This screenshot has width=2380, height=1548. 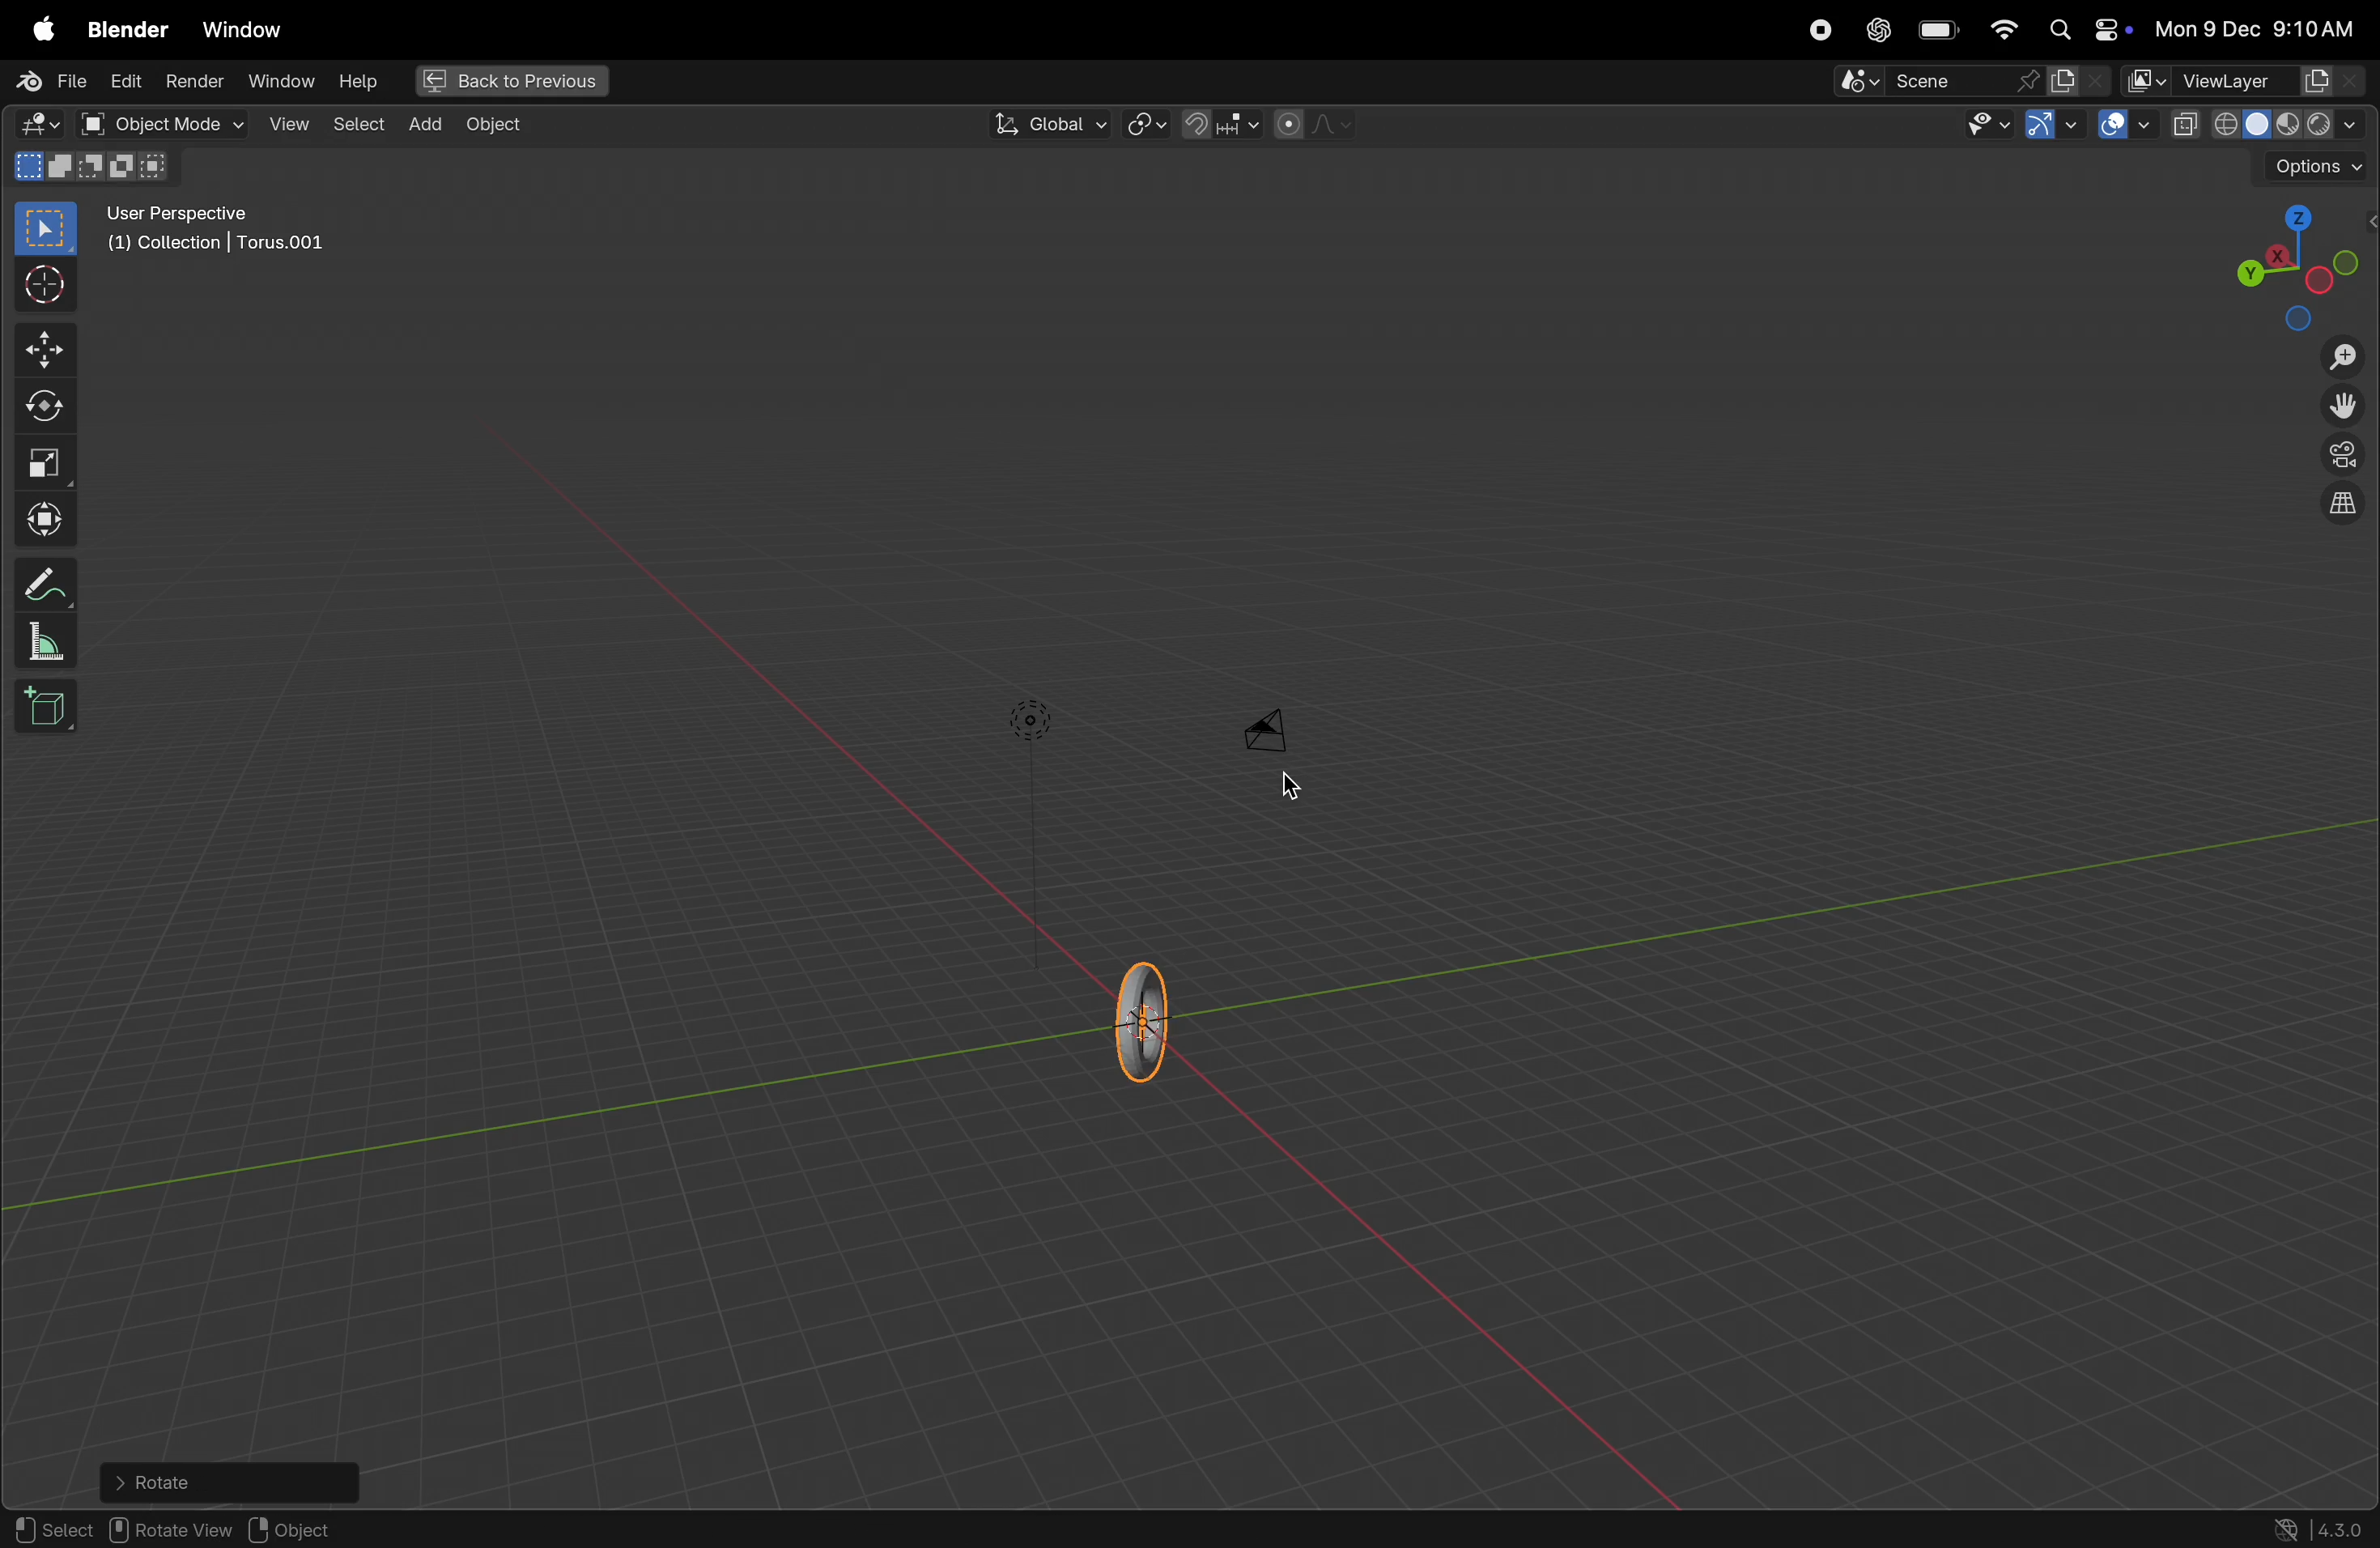 I want to click on Gimzos, so click(x=2050, y=126).